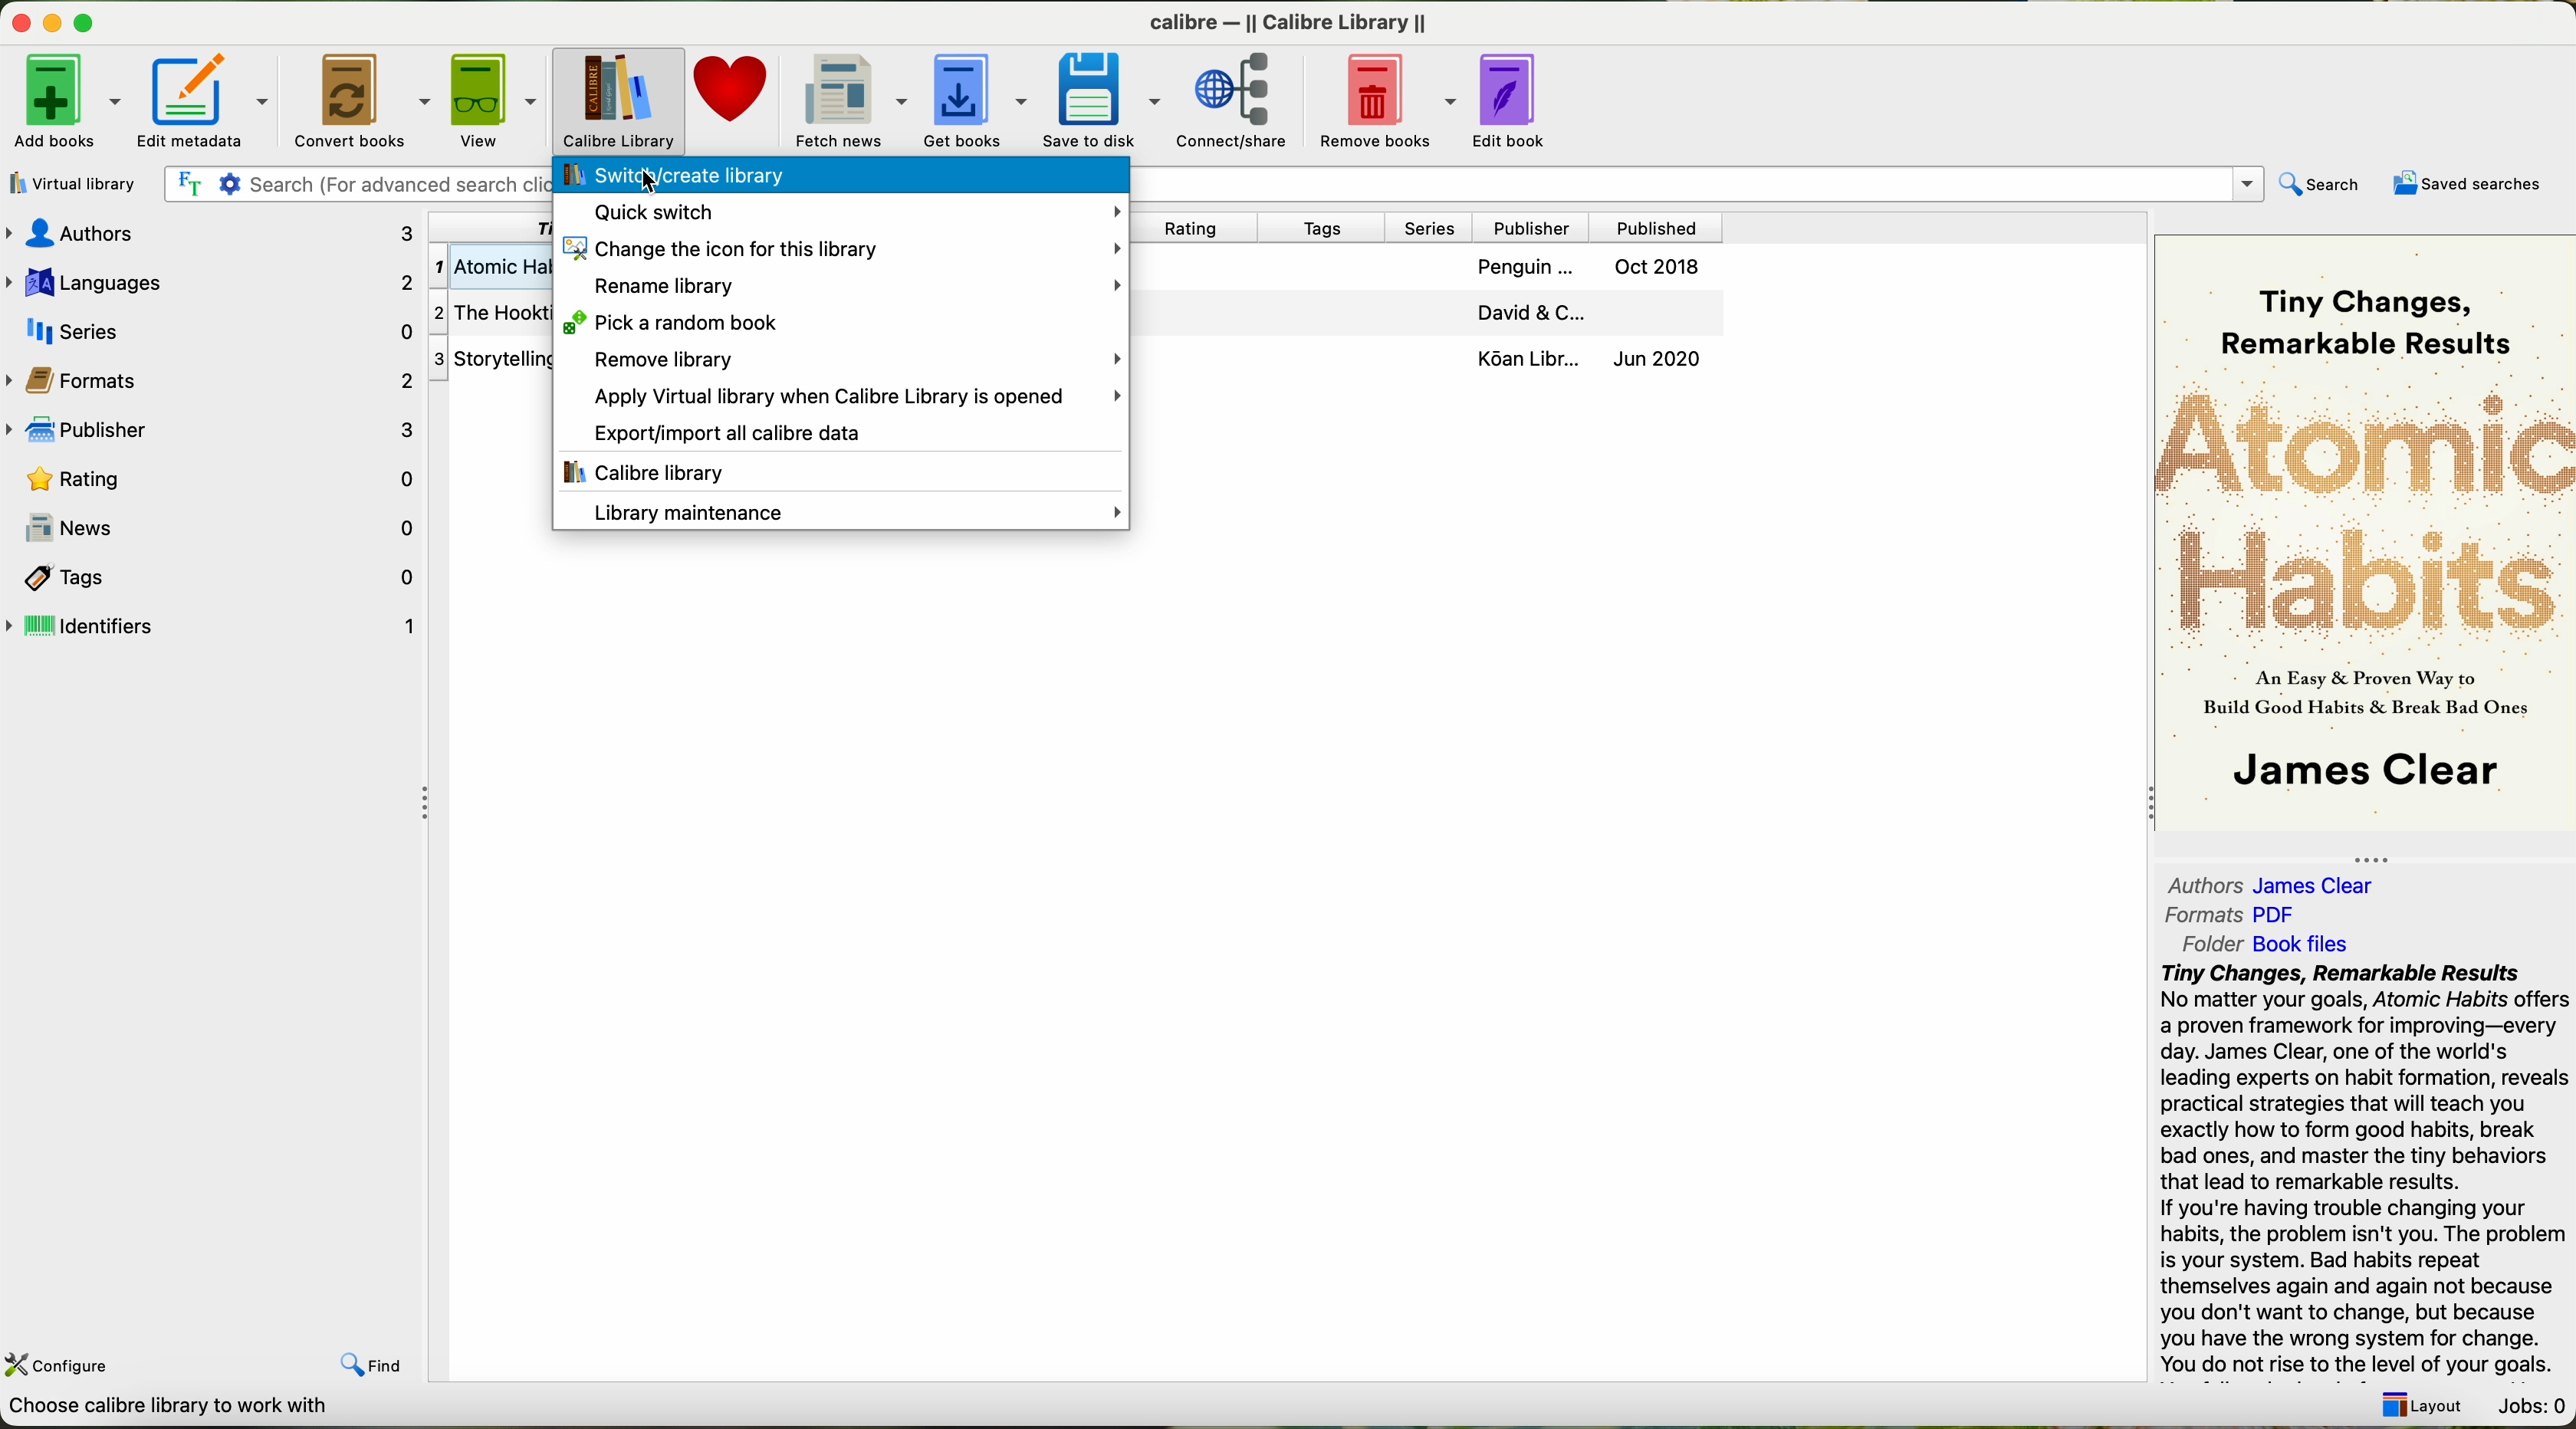 Image resolution: width=2576 pixels, height=1429 pixels. I want to click on 3 storytelling, so click(494, 358).